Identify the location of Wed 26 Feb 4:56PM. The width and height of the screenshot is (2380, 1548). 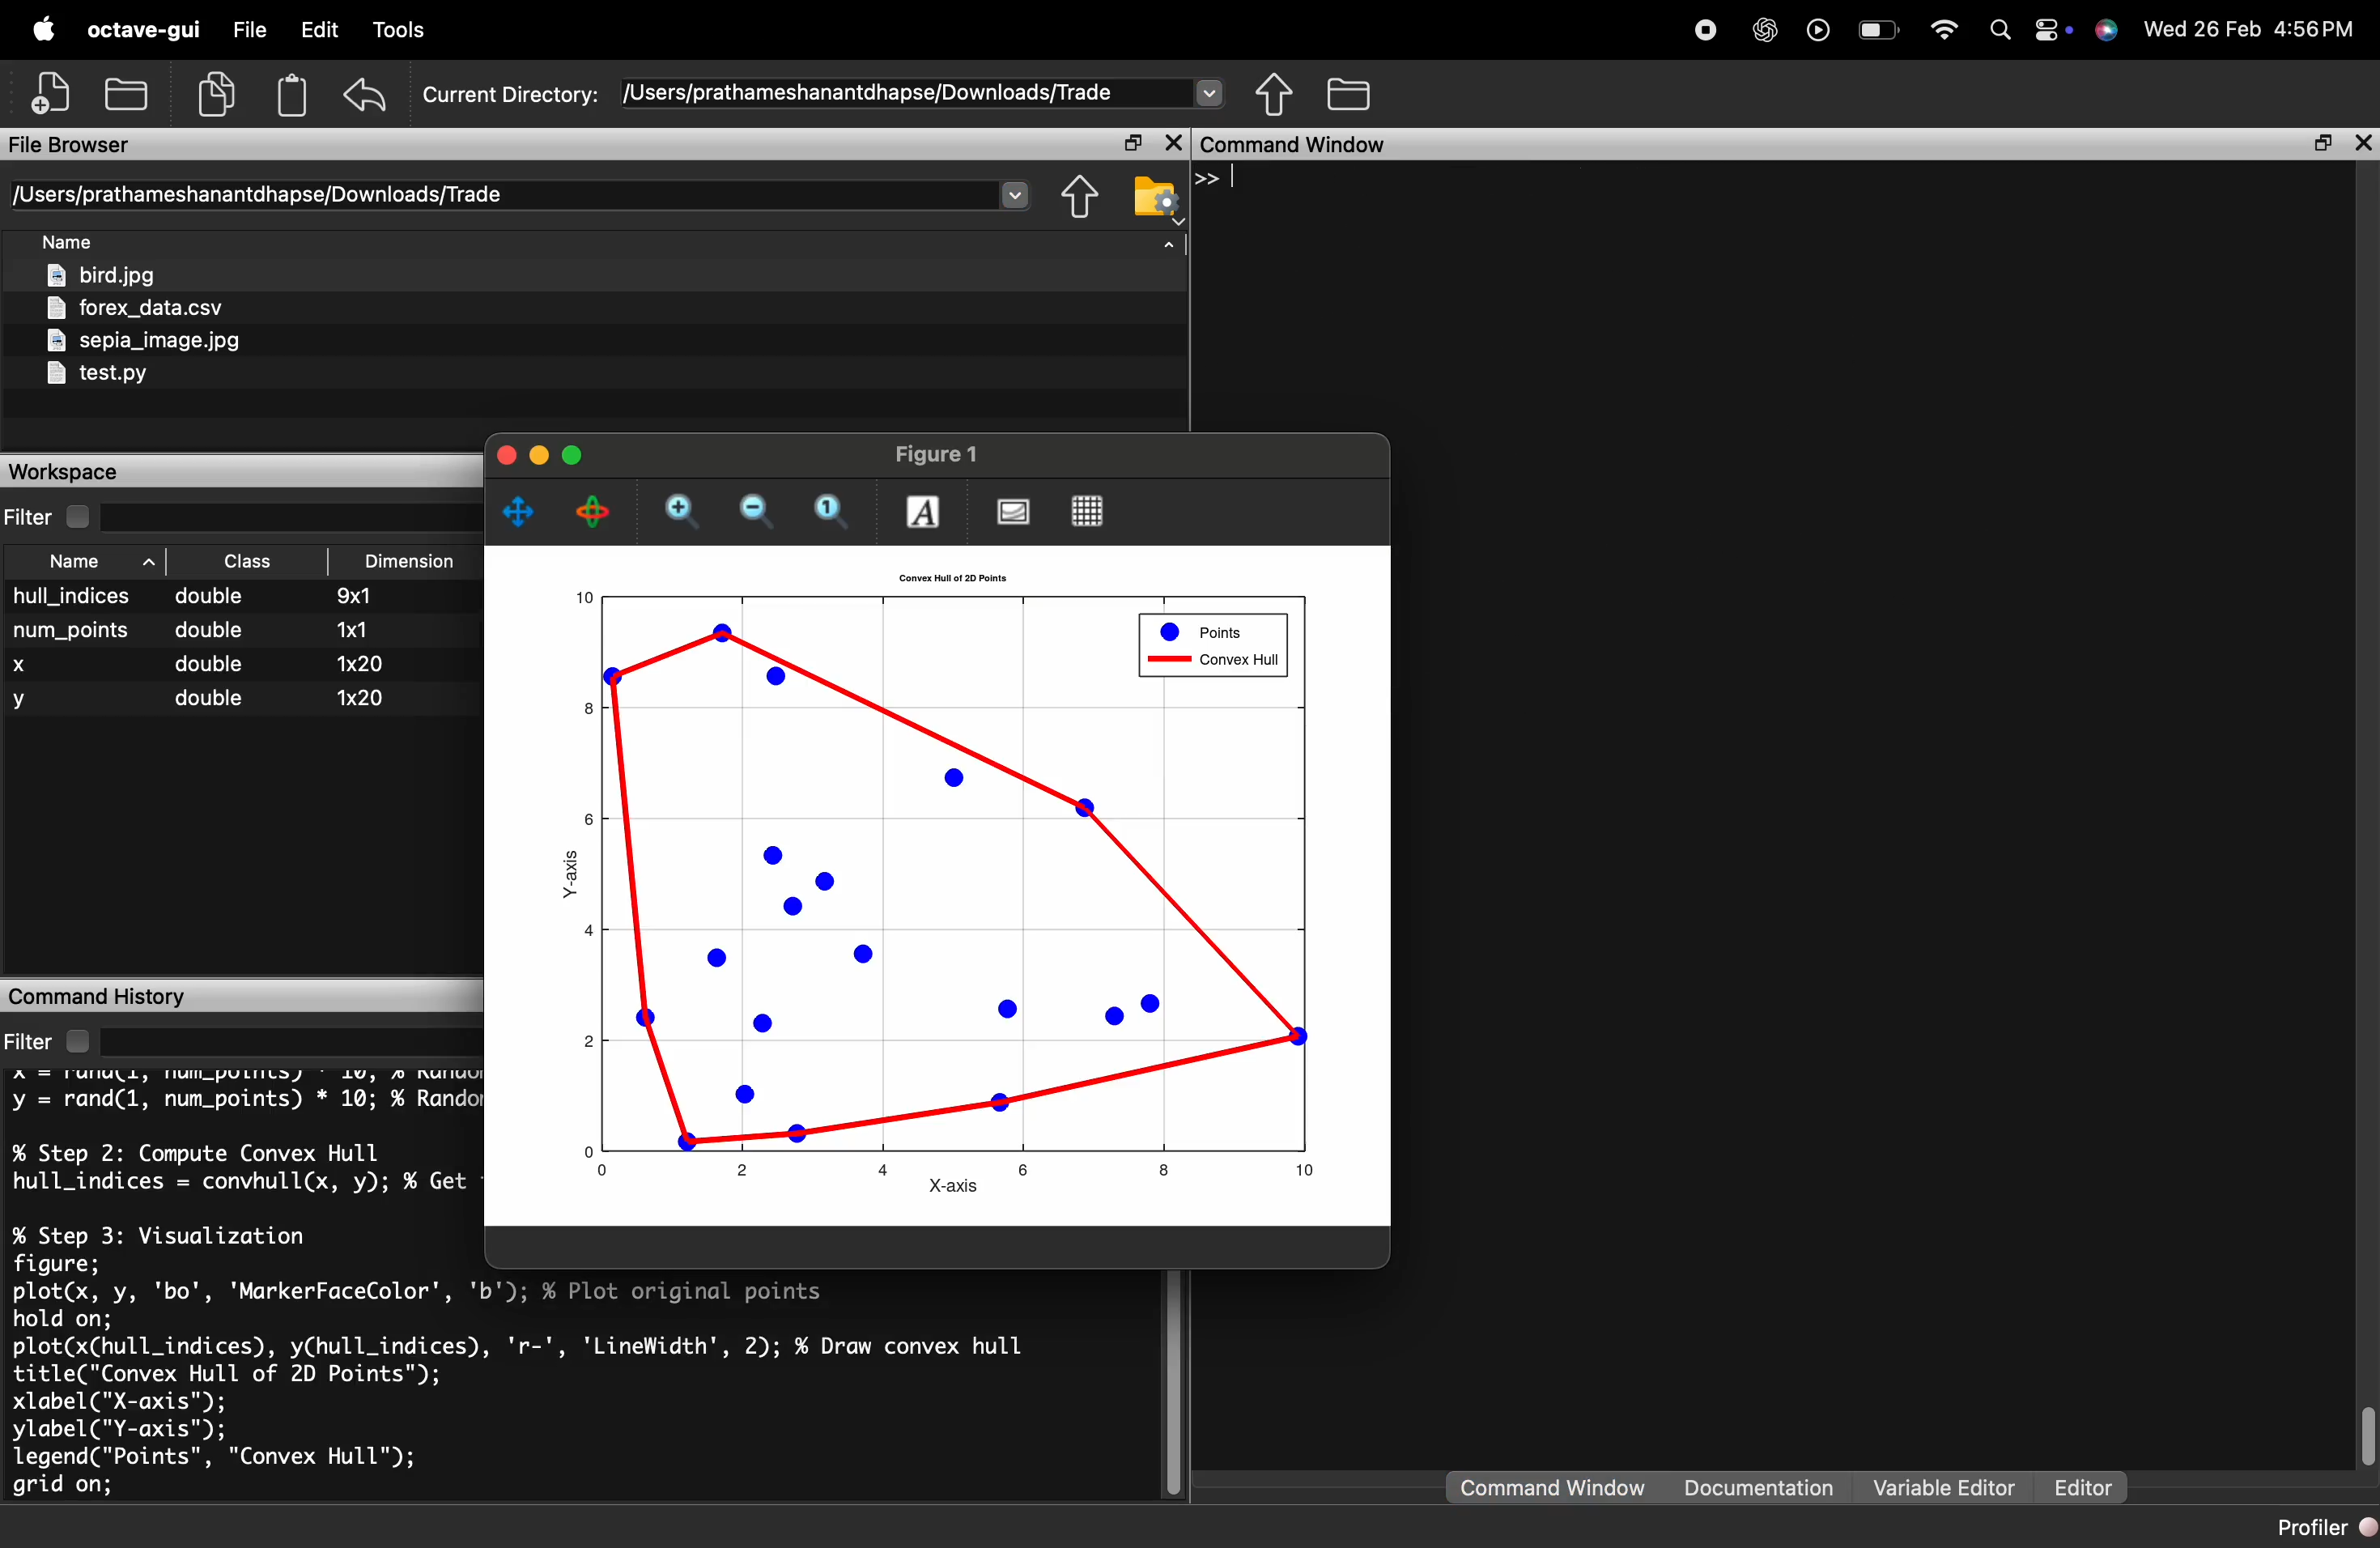
(2250, 29).